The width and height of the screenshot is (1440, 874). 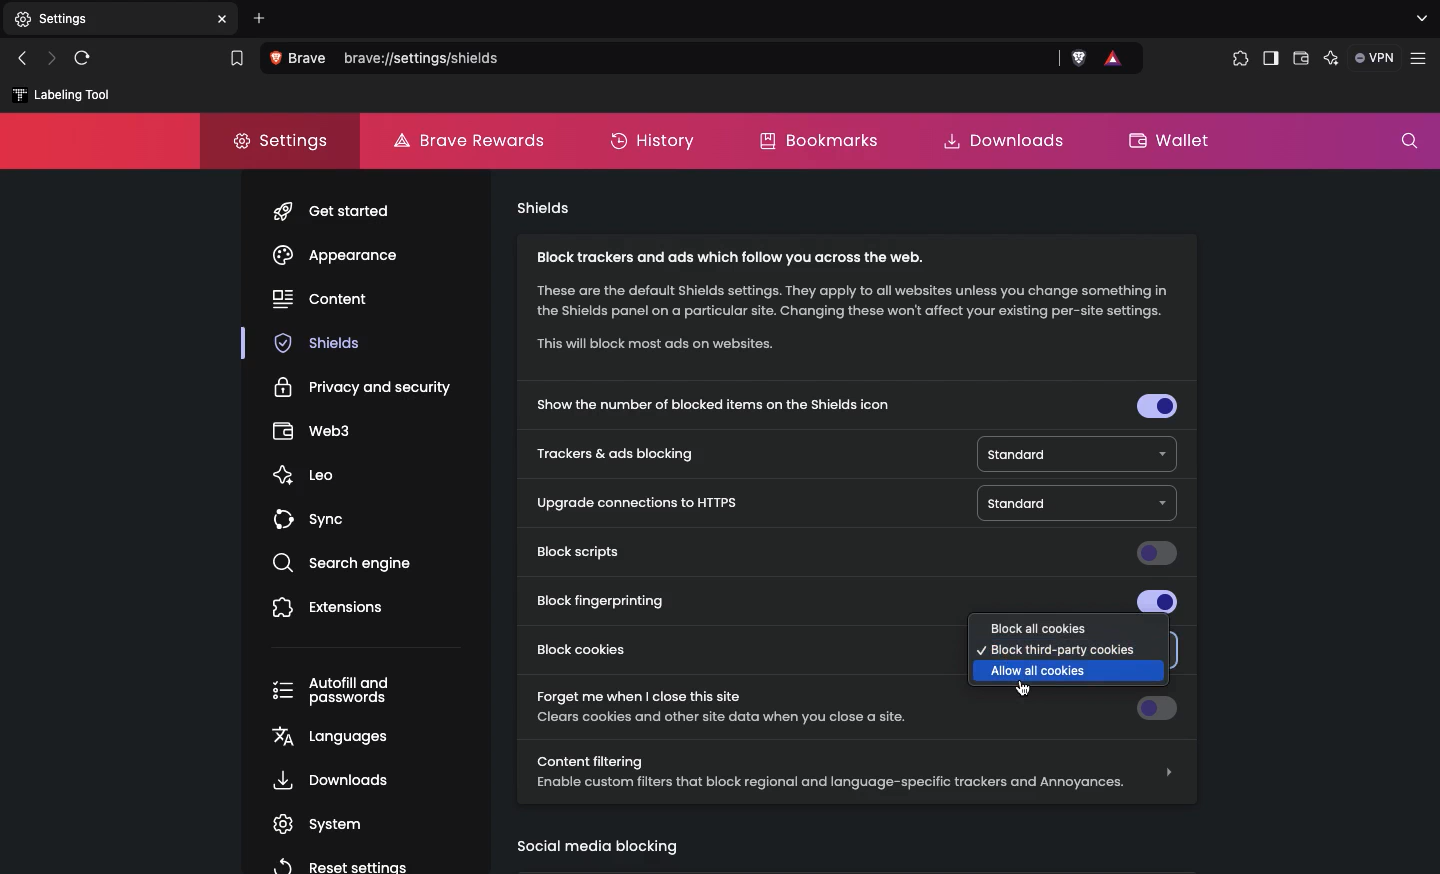 What do you see at coordinates (854, 408) in the screenshot?
I see `Show the number of blocked items on the shields icon` at bounding box center [854, 408].